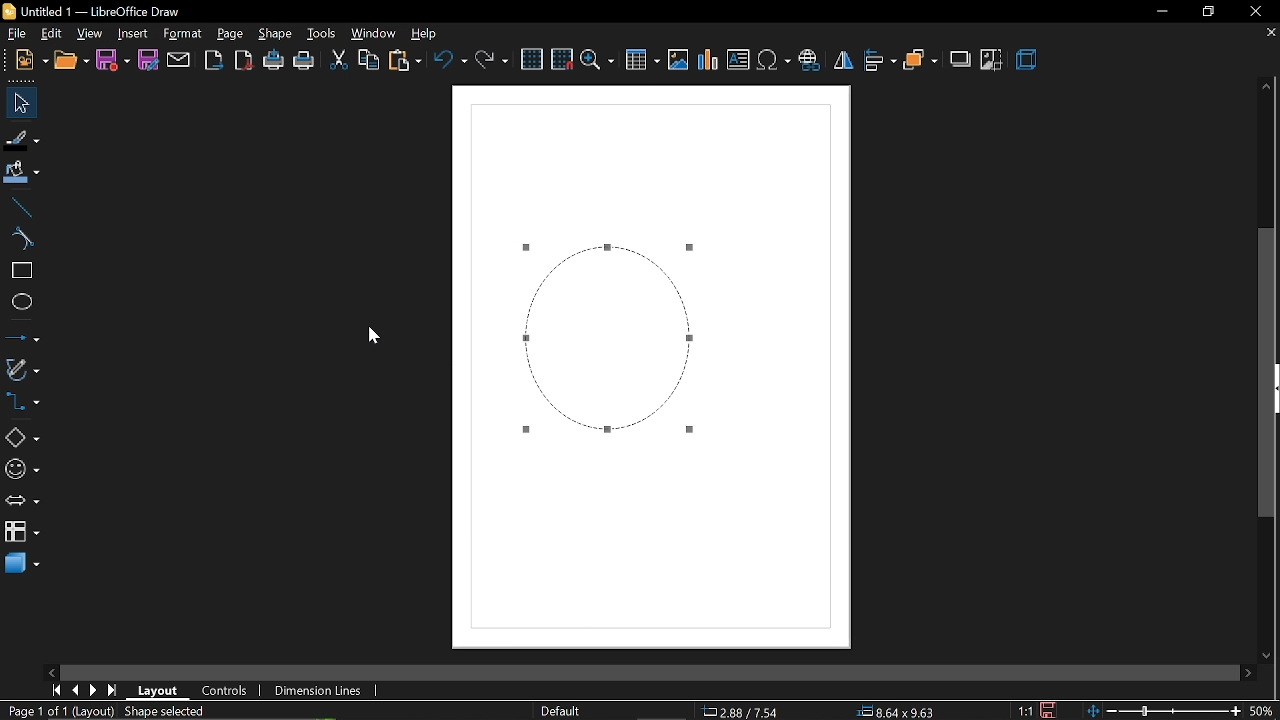  What do you see at coordinates (88, 34) in the screenshot?
I see `view` at bounding box center [88, 34].